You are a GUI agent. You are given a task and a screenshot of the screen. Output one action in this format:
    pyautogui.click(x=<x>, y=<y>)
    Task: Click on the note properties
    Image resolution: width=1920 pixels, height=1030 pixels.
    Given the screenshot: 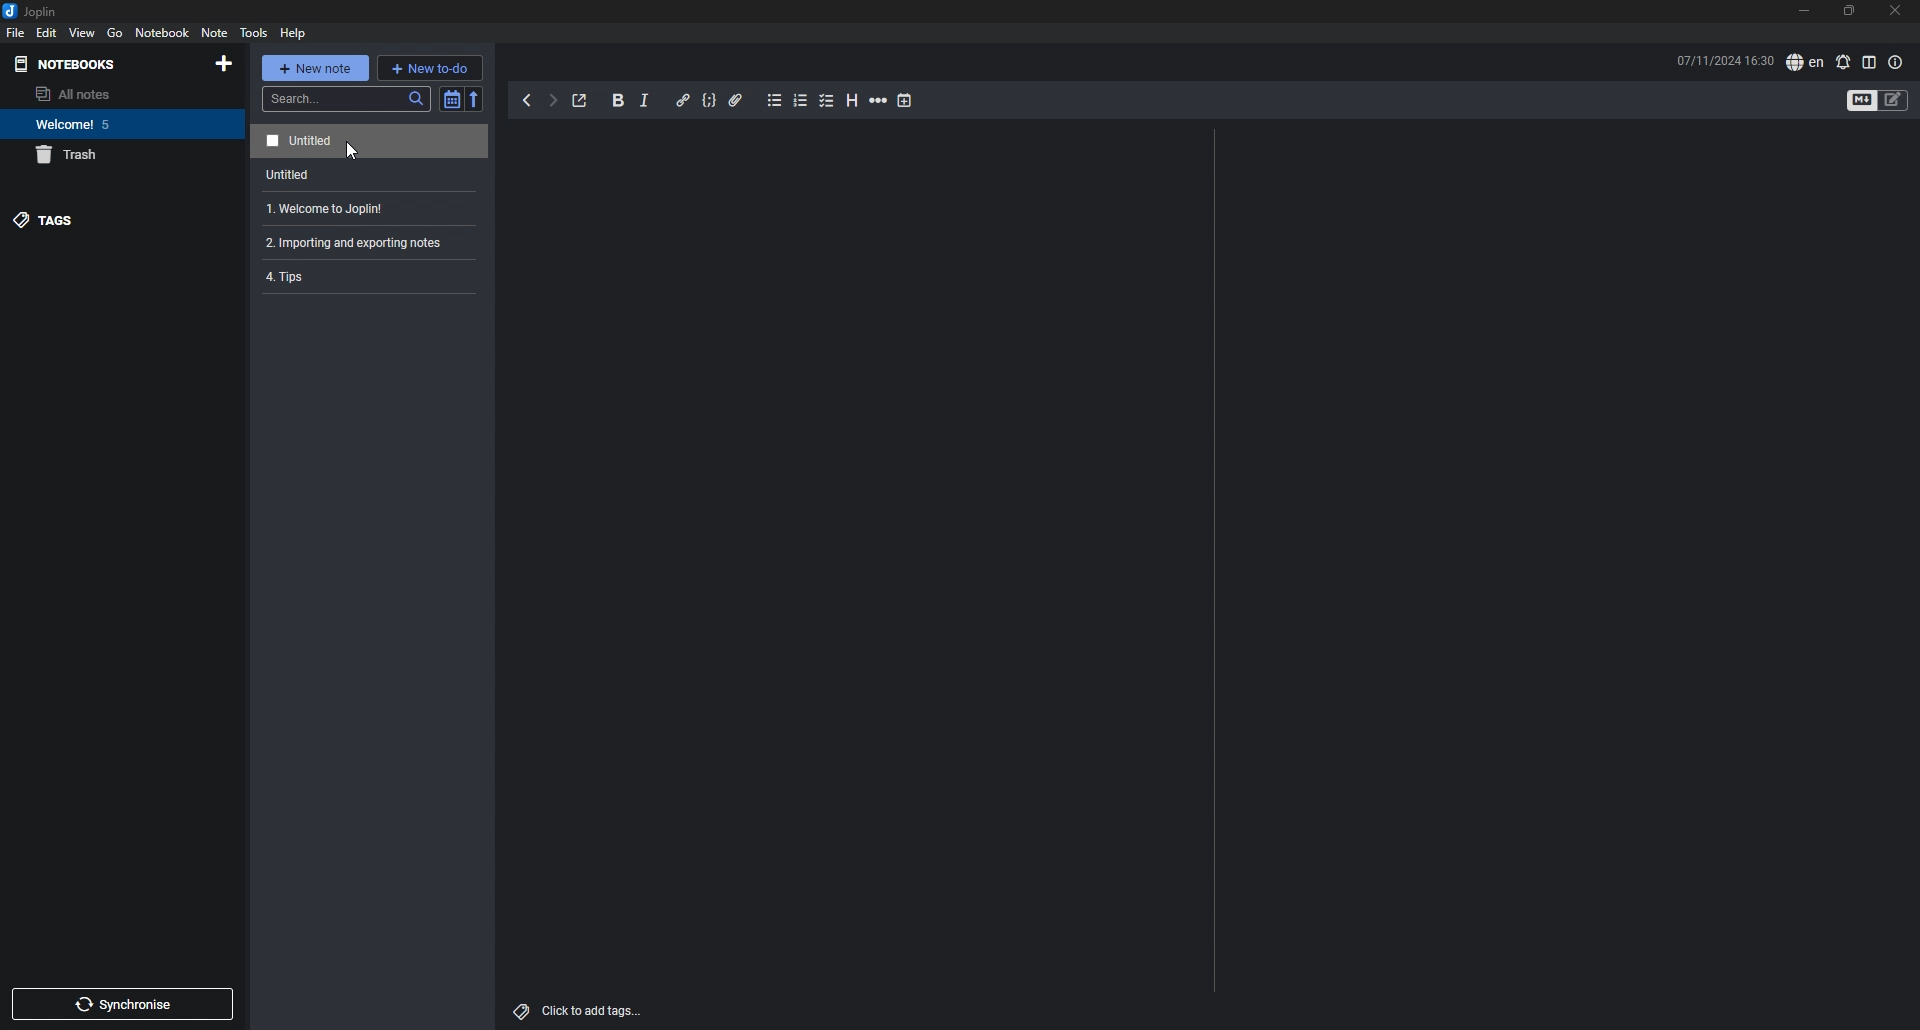 What is the action you would take?
    pyautogui.click(x=1895, y=62)
    